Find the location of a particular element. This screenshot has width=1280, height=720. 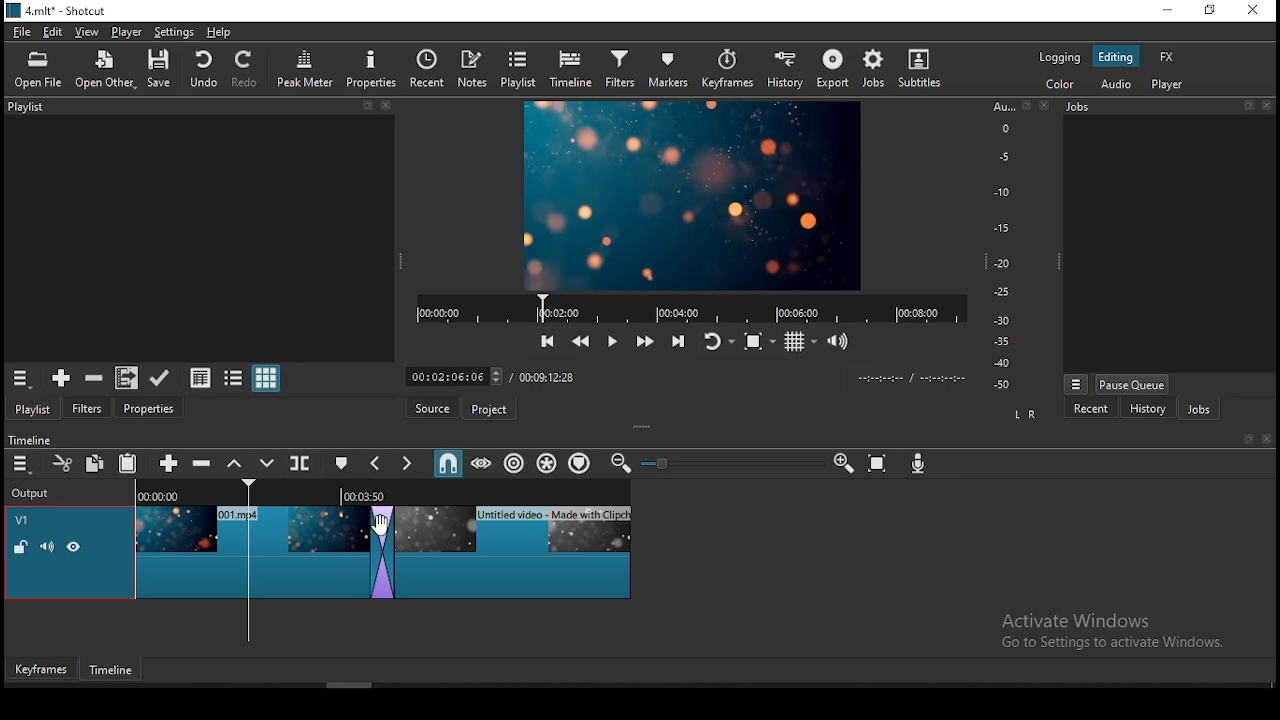

recent is located at coordinates (425, 70).